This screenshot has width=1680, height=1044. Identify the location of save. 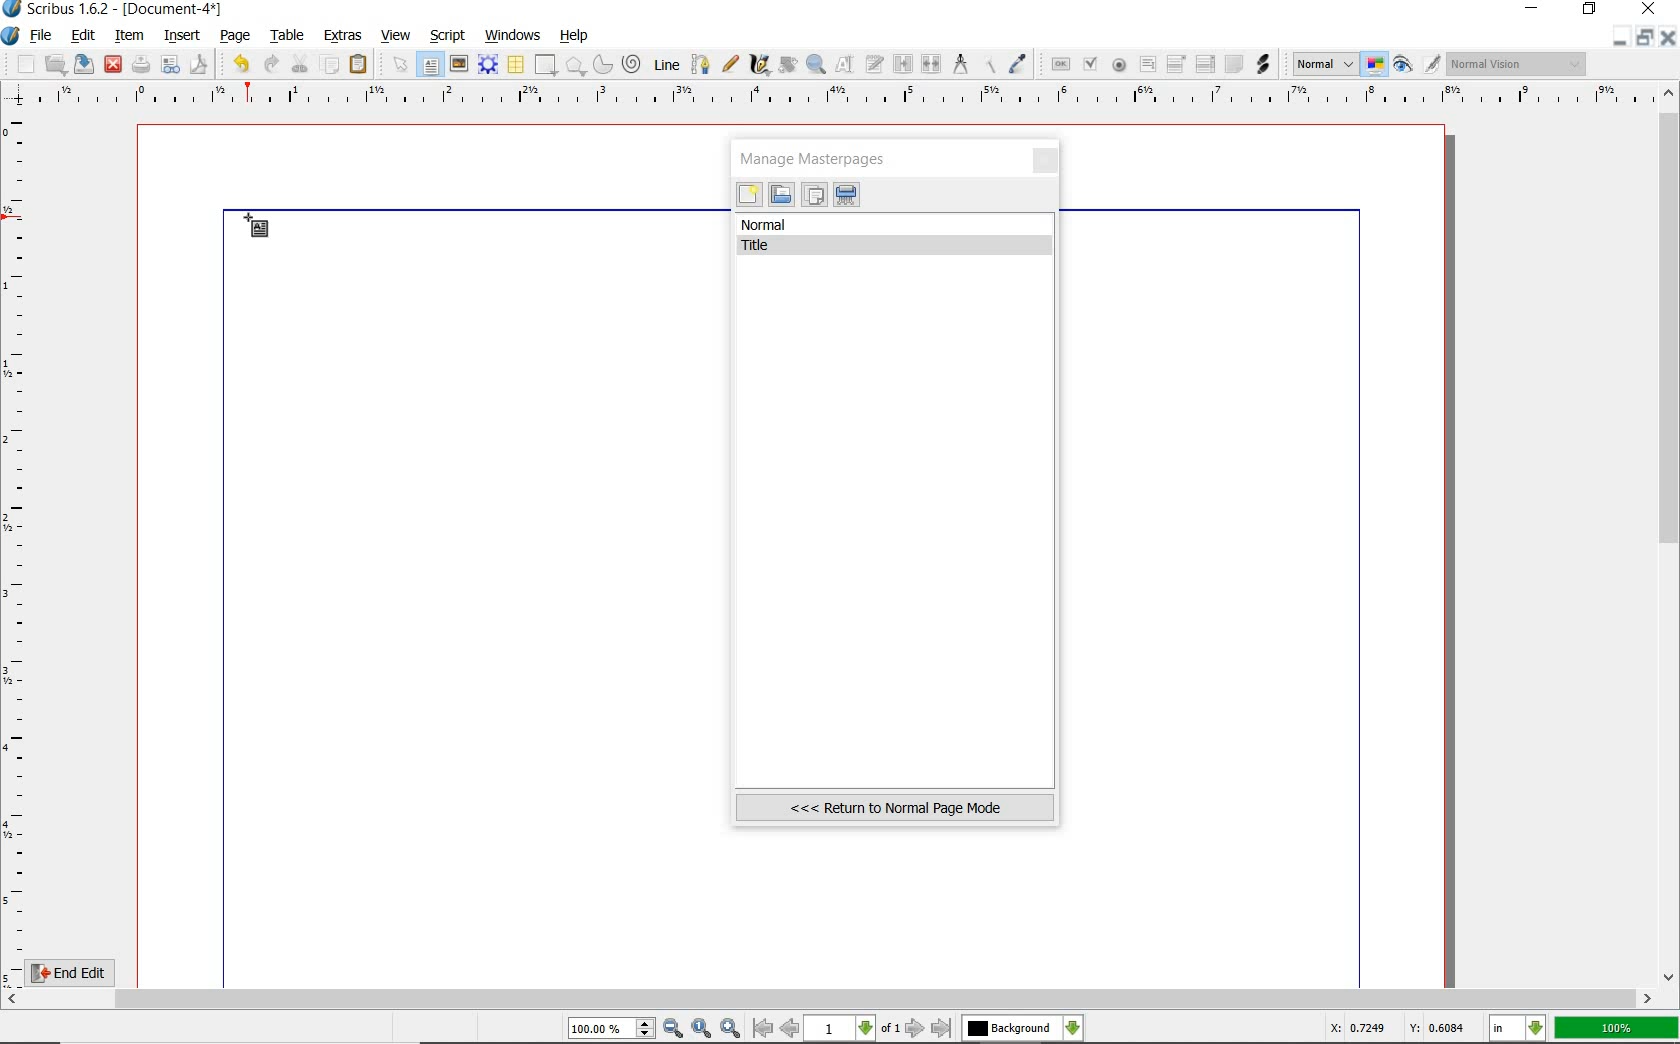
(85, 64).